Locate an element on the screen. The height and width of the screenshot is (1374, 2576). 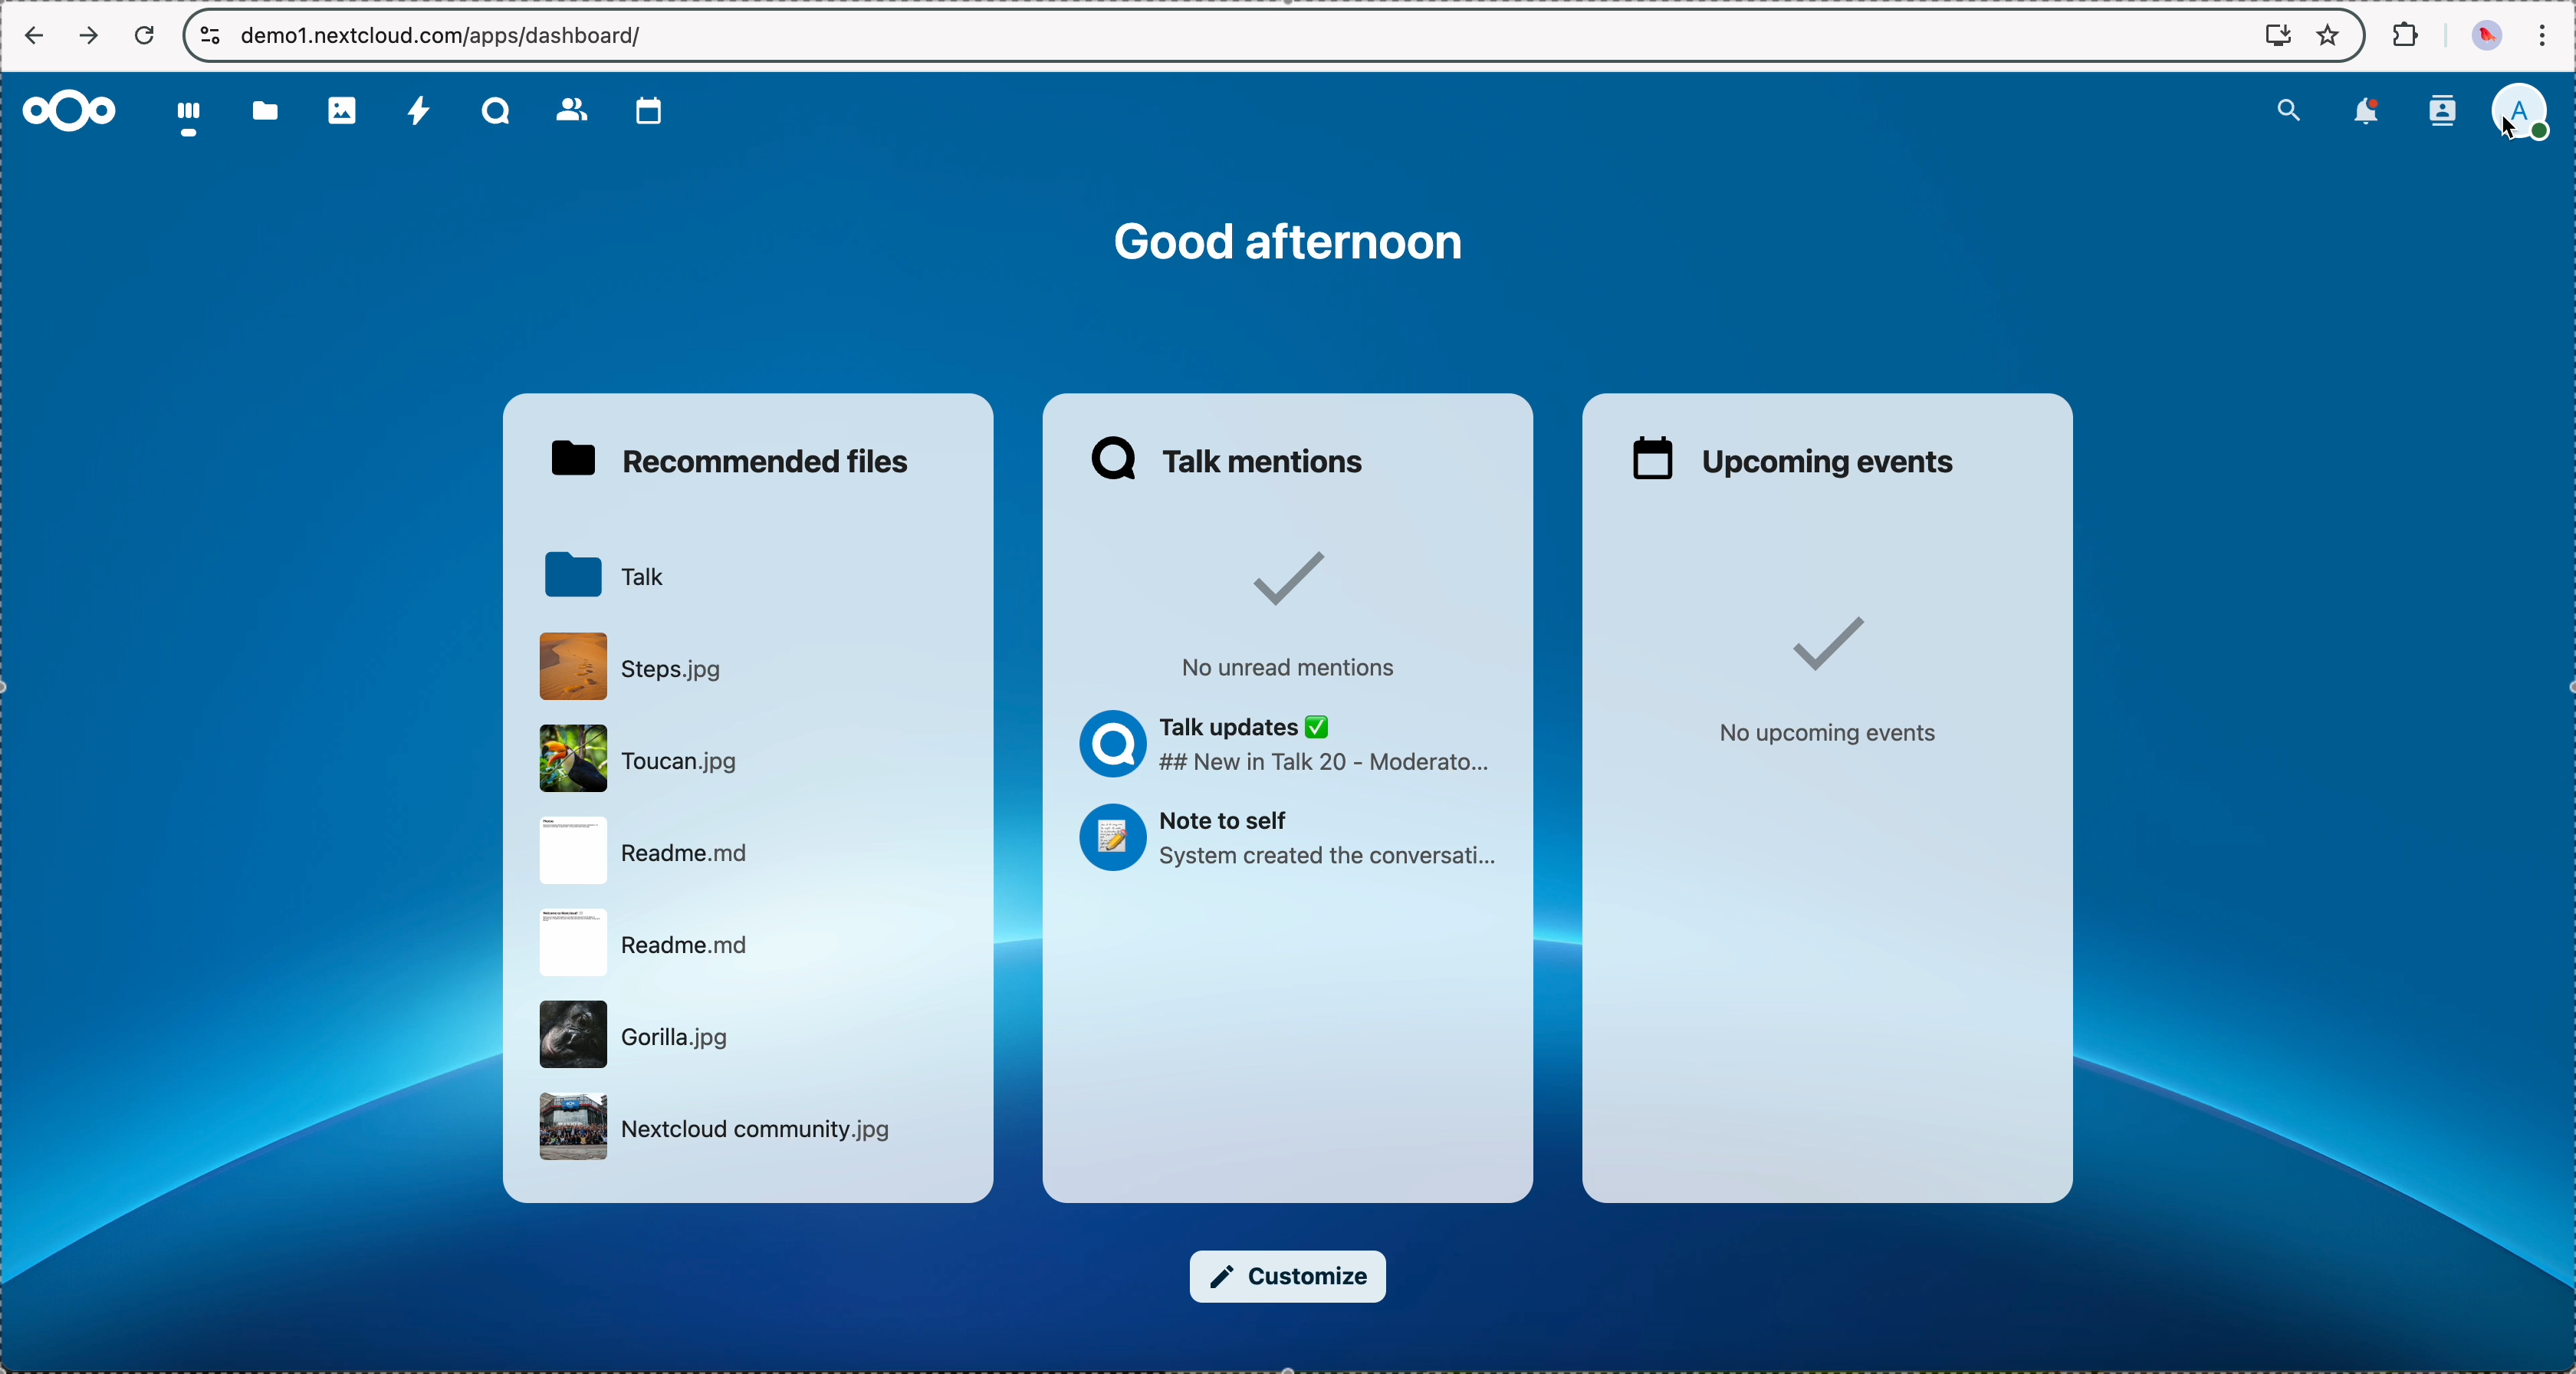
Nextcloud logo is located at coordinates (71, 109).